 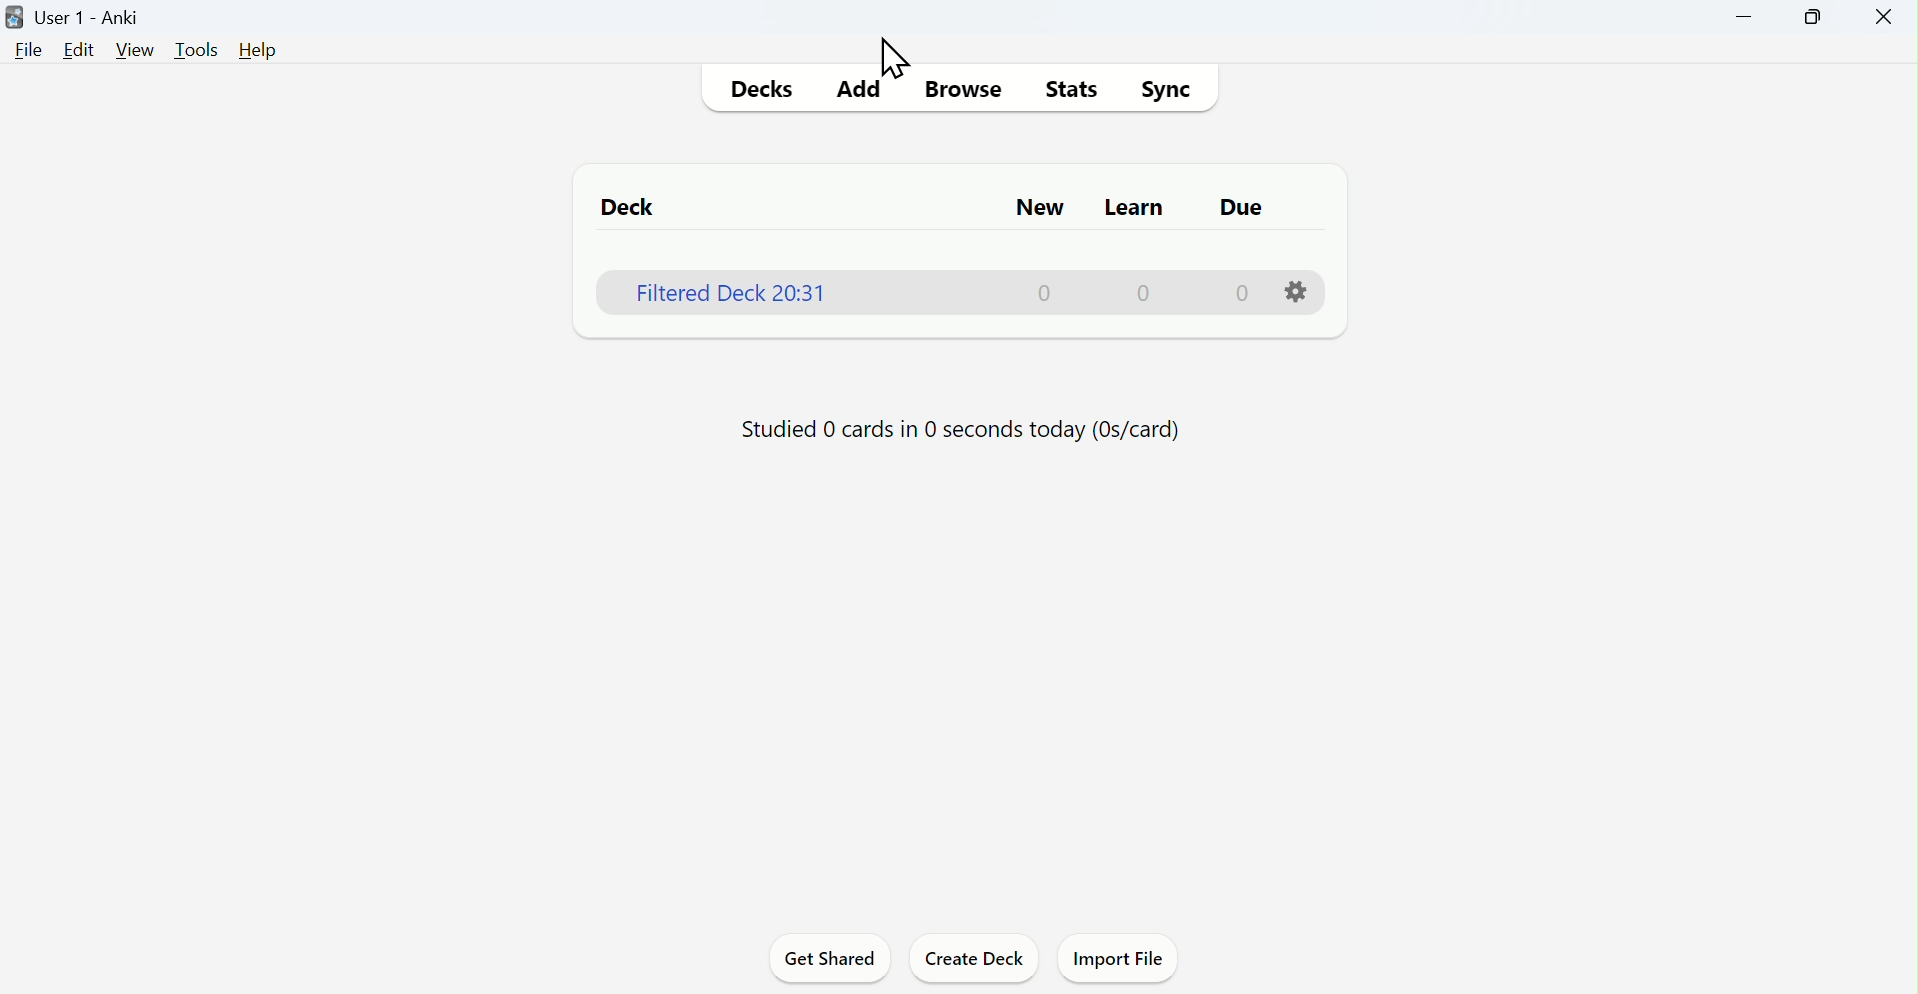 I want to click on Cursor, so click(x=903, y=60).